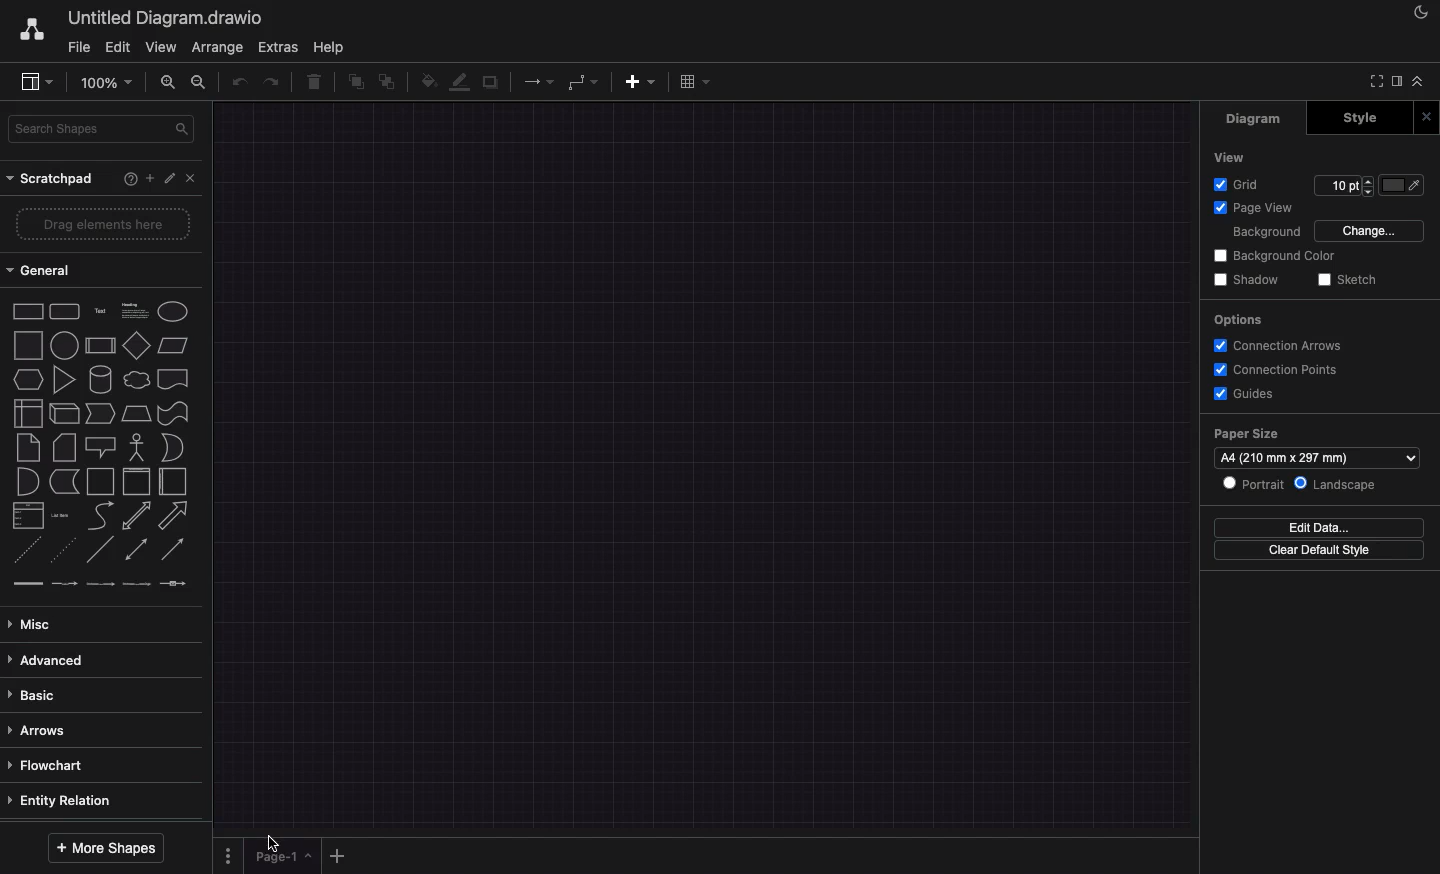  I want to click on add, so click(149, 179).